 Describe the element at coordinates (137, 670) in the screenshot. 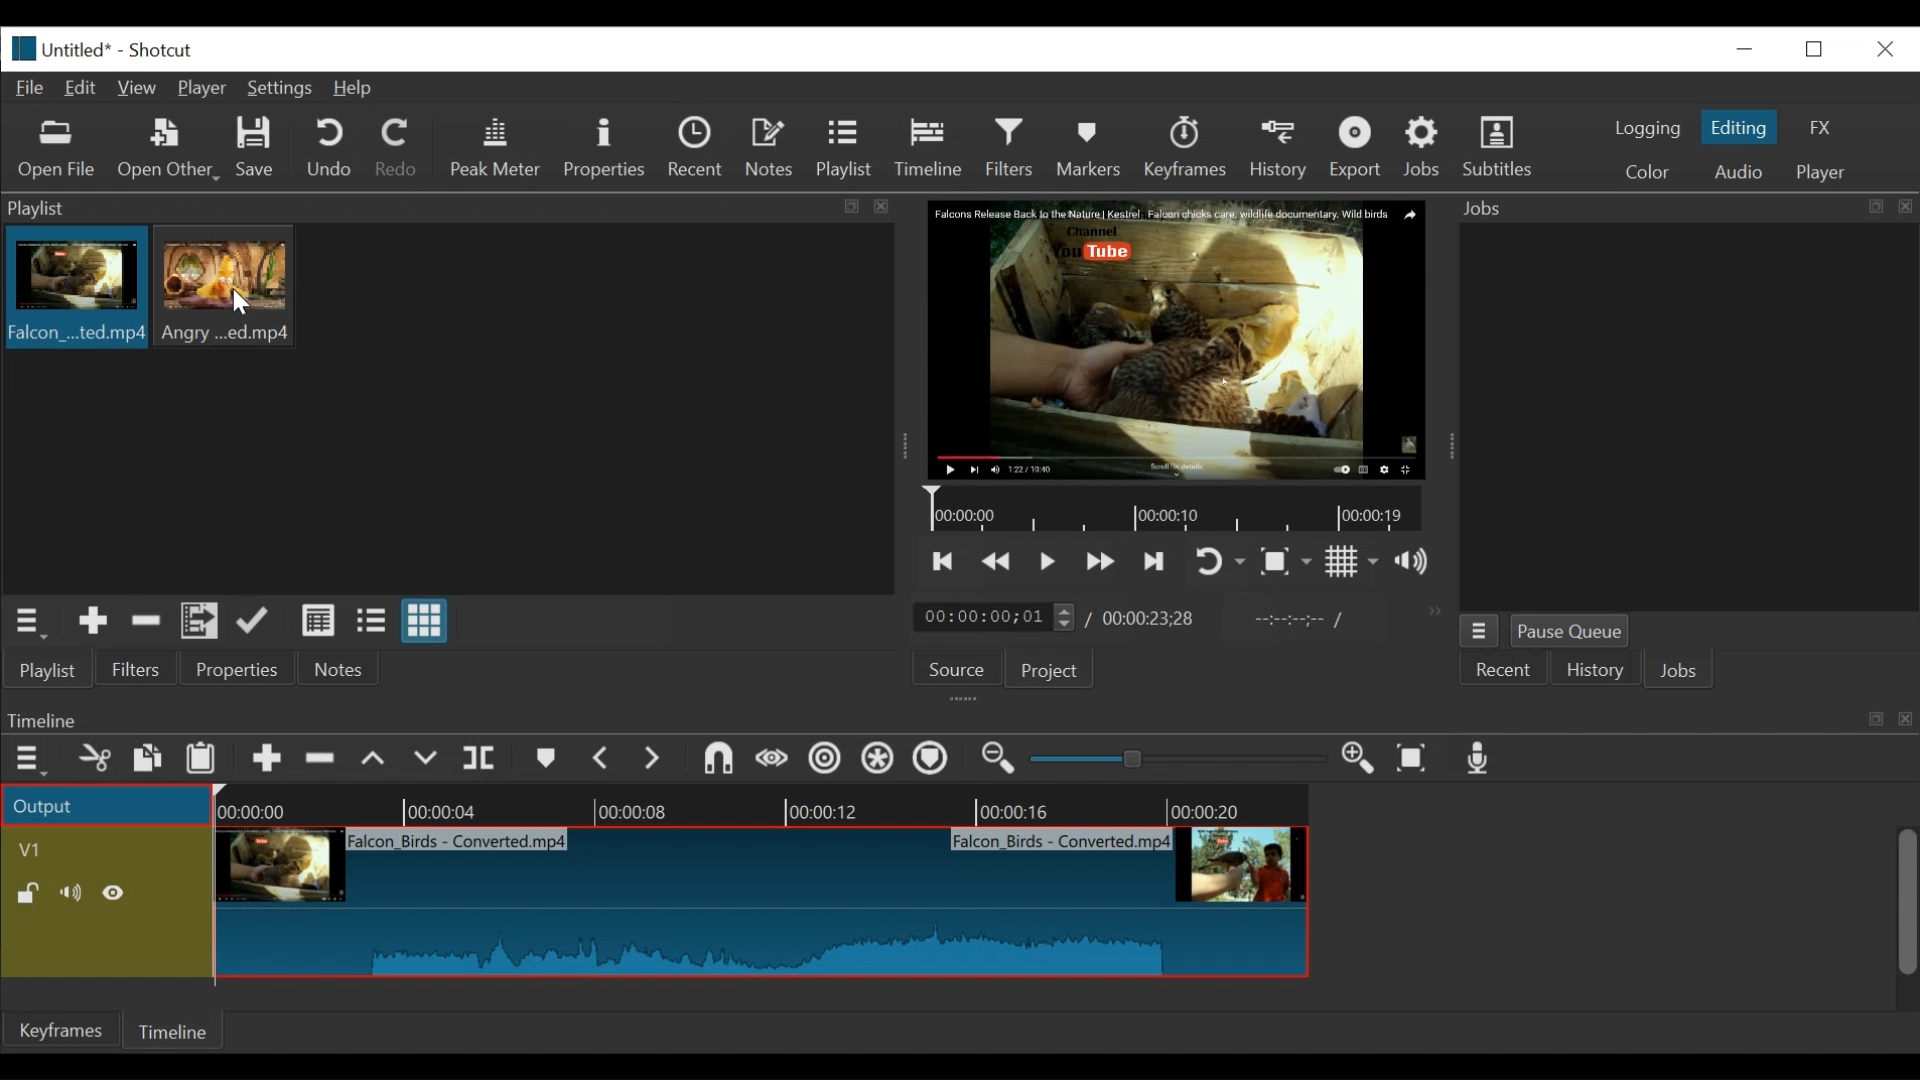

I see `Filters` at that location.